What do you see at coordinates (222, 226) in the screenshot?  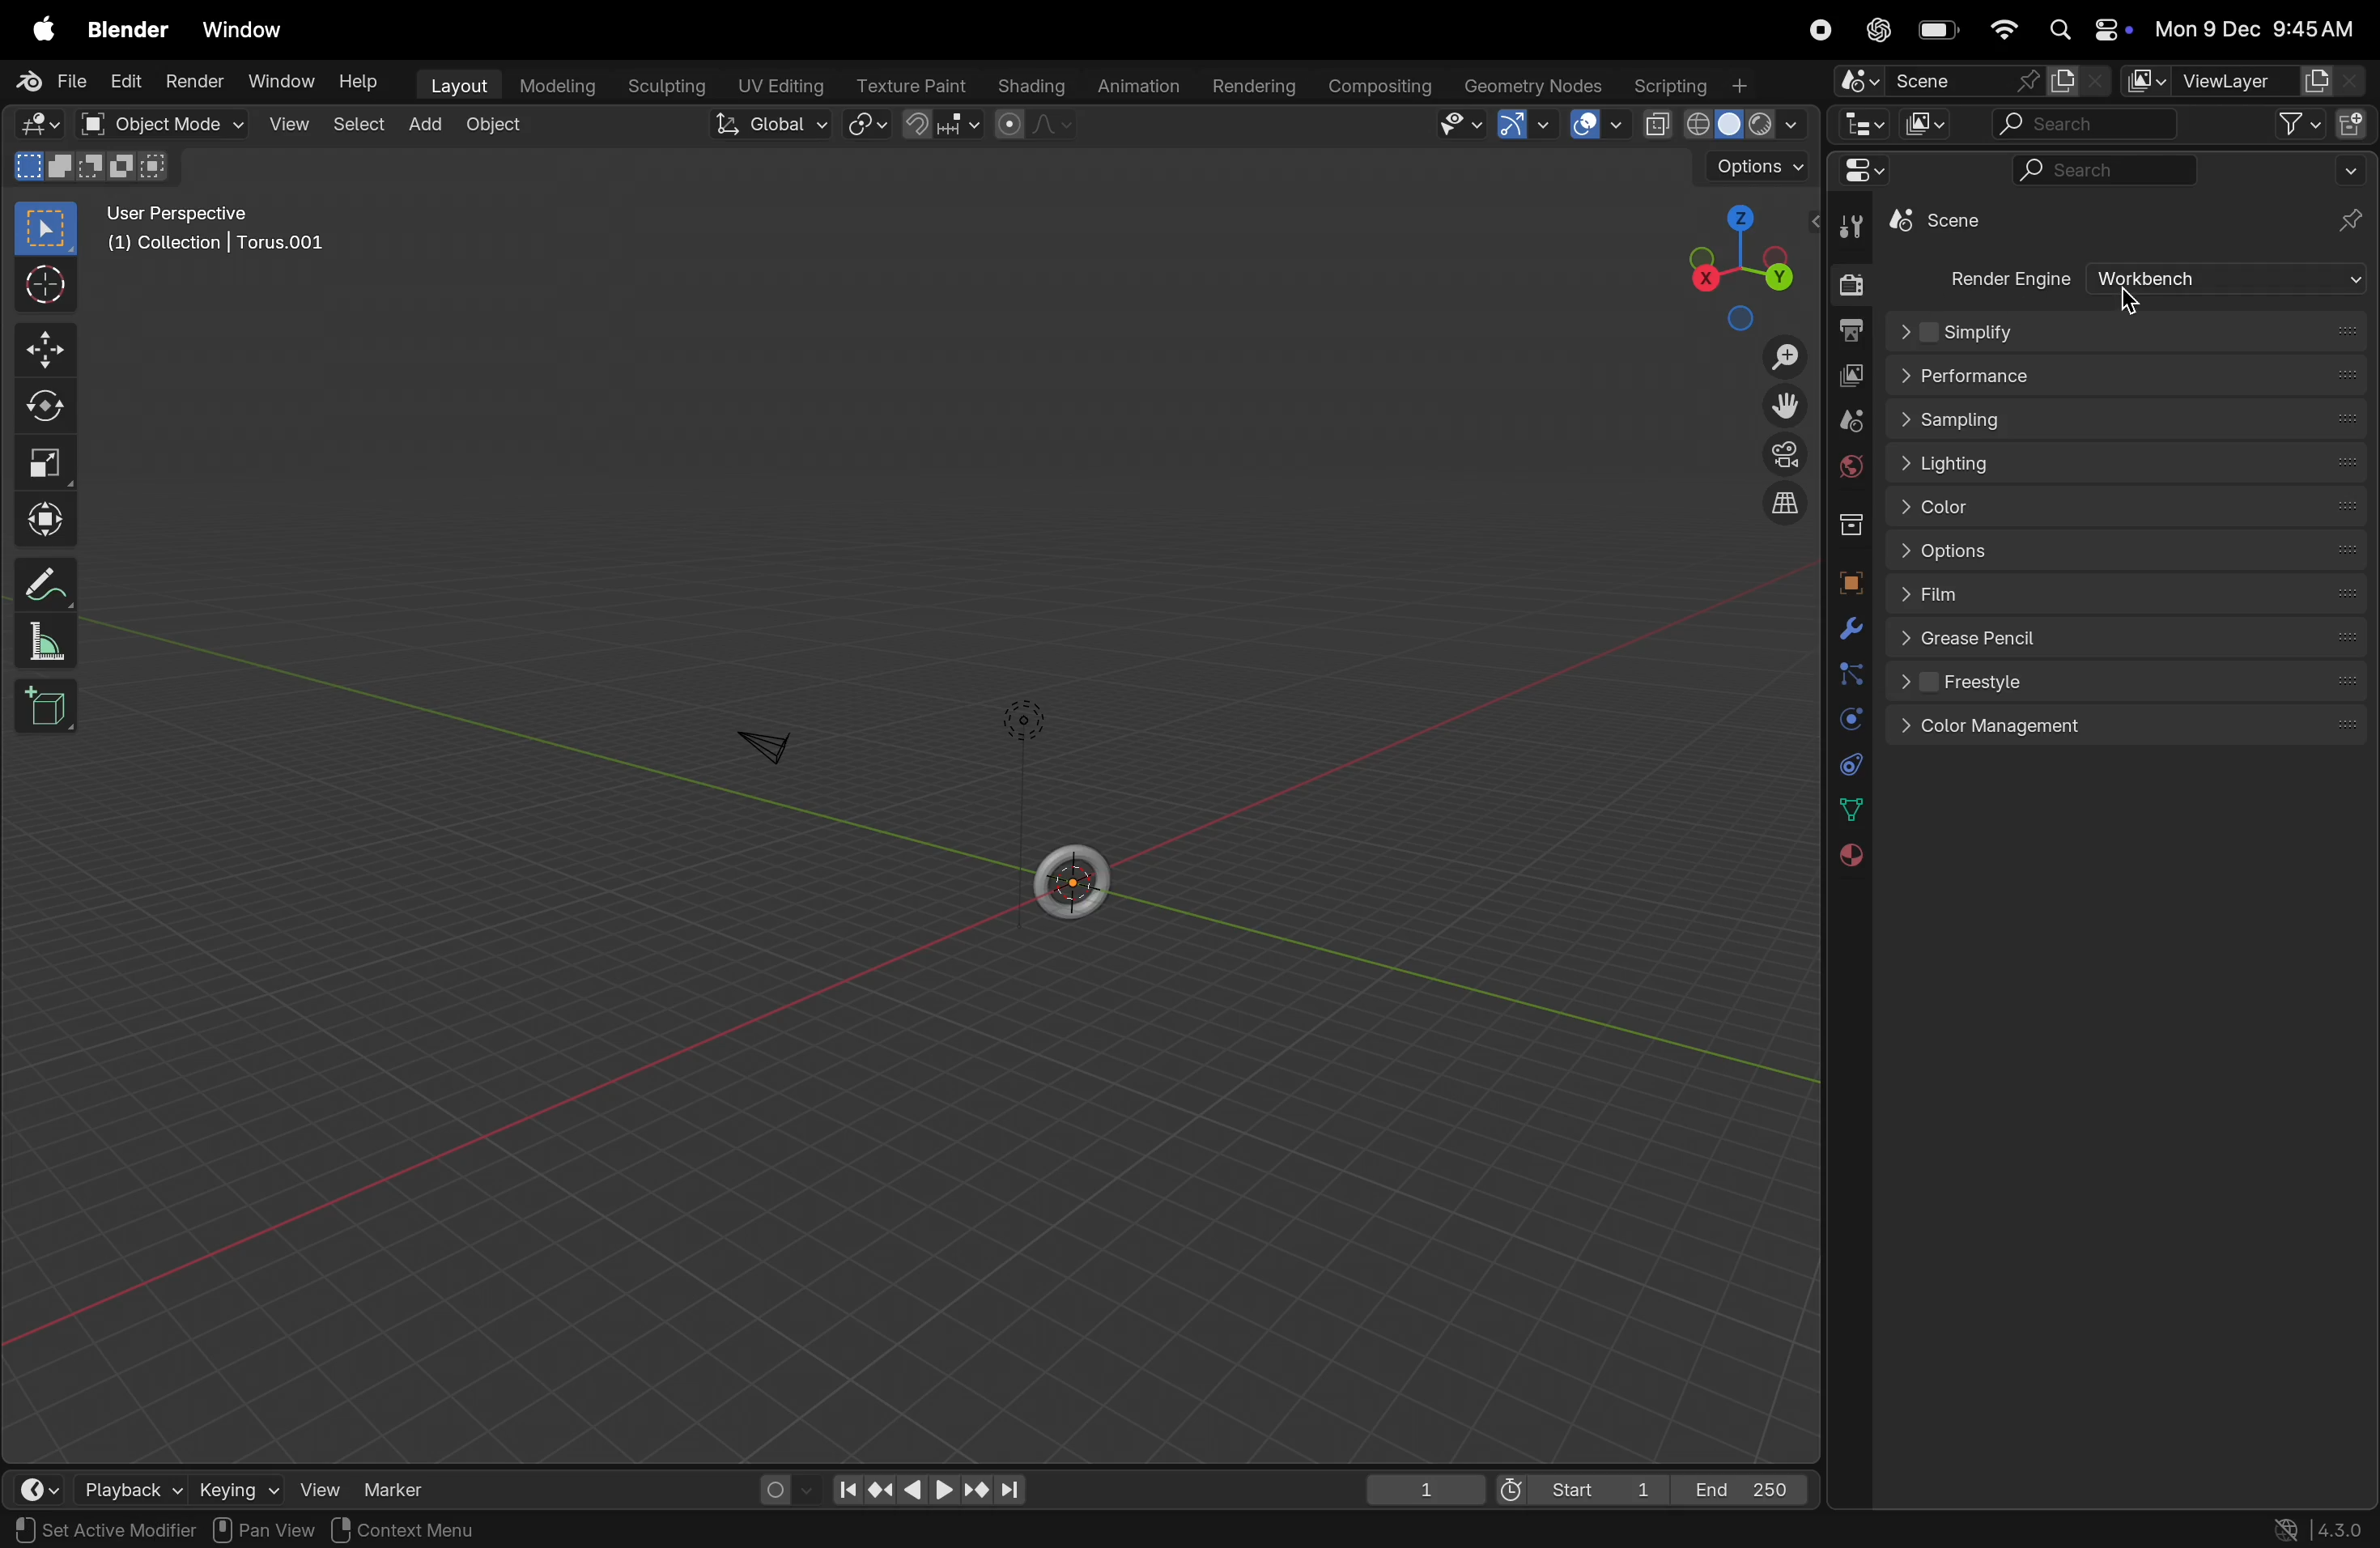 I see `user perspective` at bounding box center [222, 226].